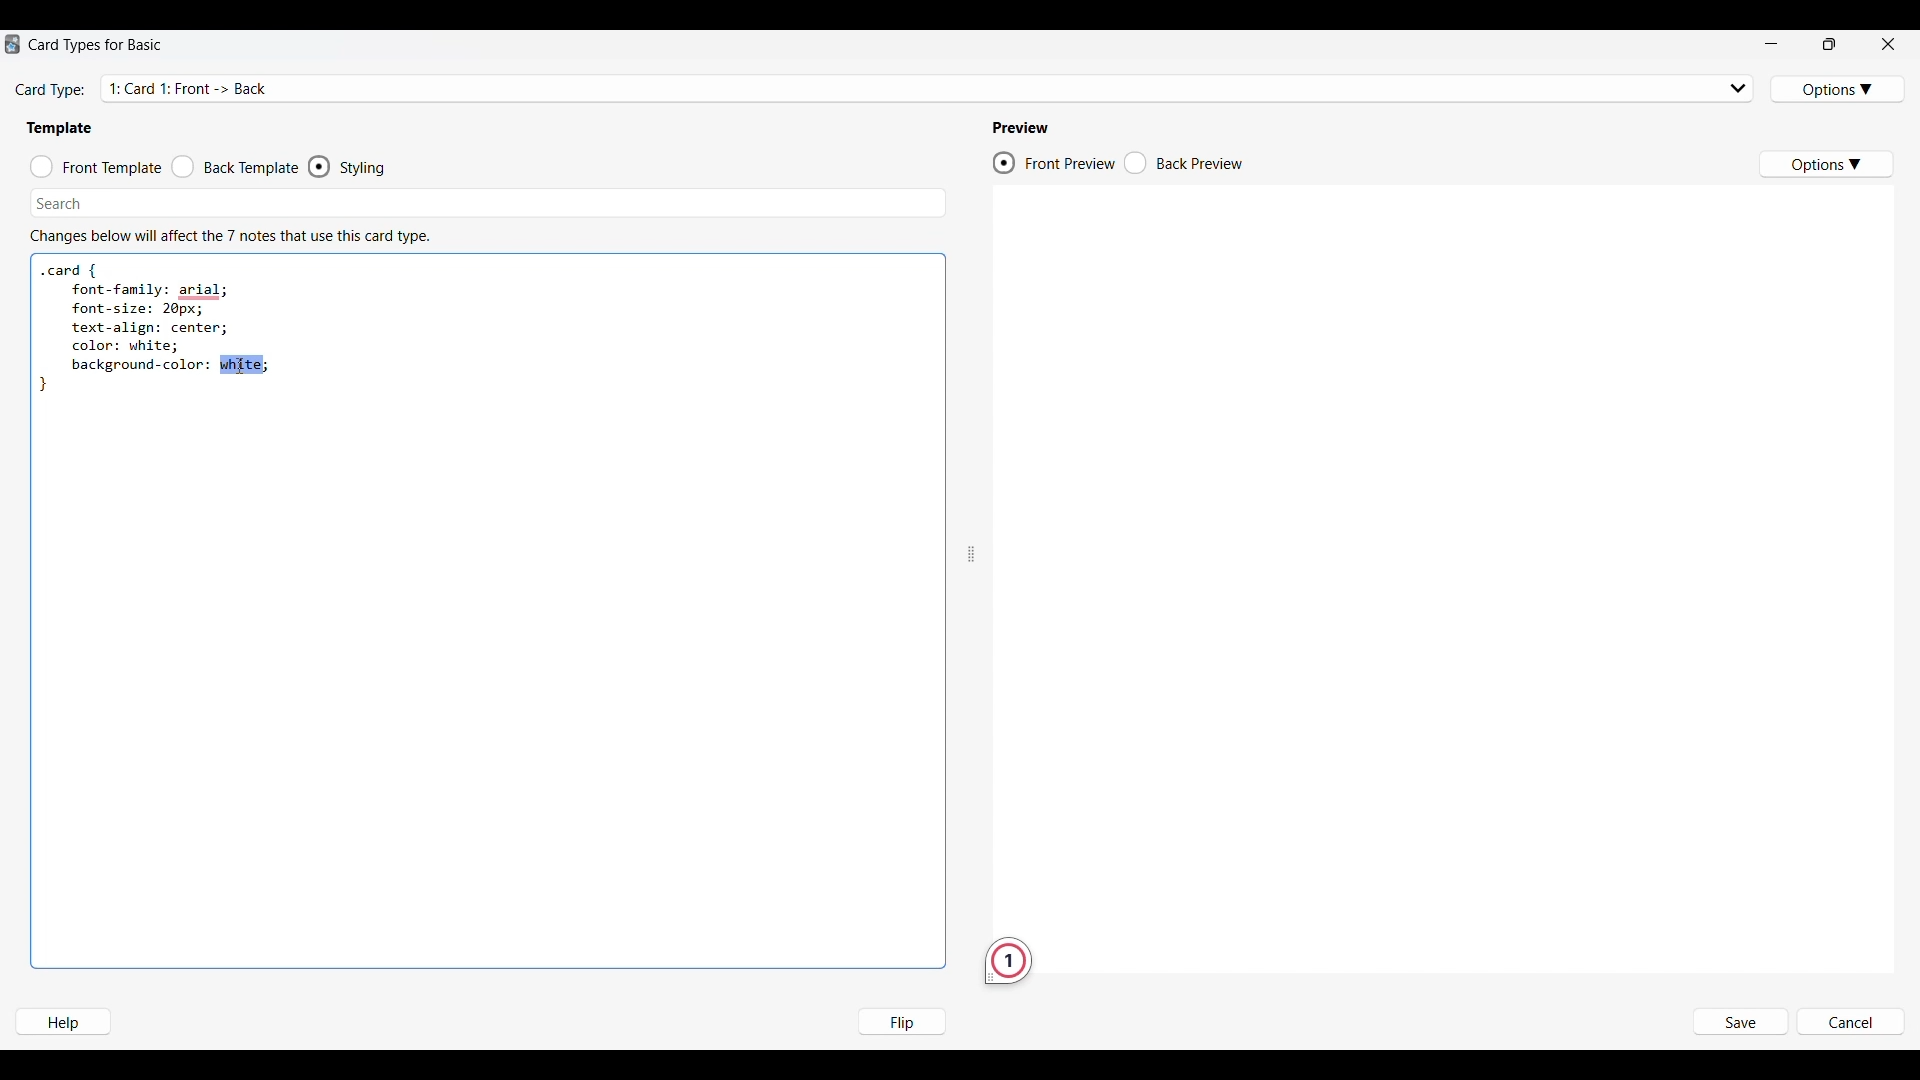  Describe the element at coordinates (240, 365) in the screenshot. I see `Cursor` at that location.